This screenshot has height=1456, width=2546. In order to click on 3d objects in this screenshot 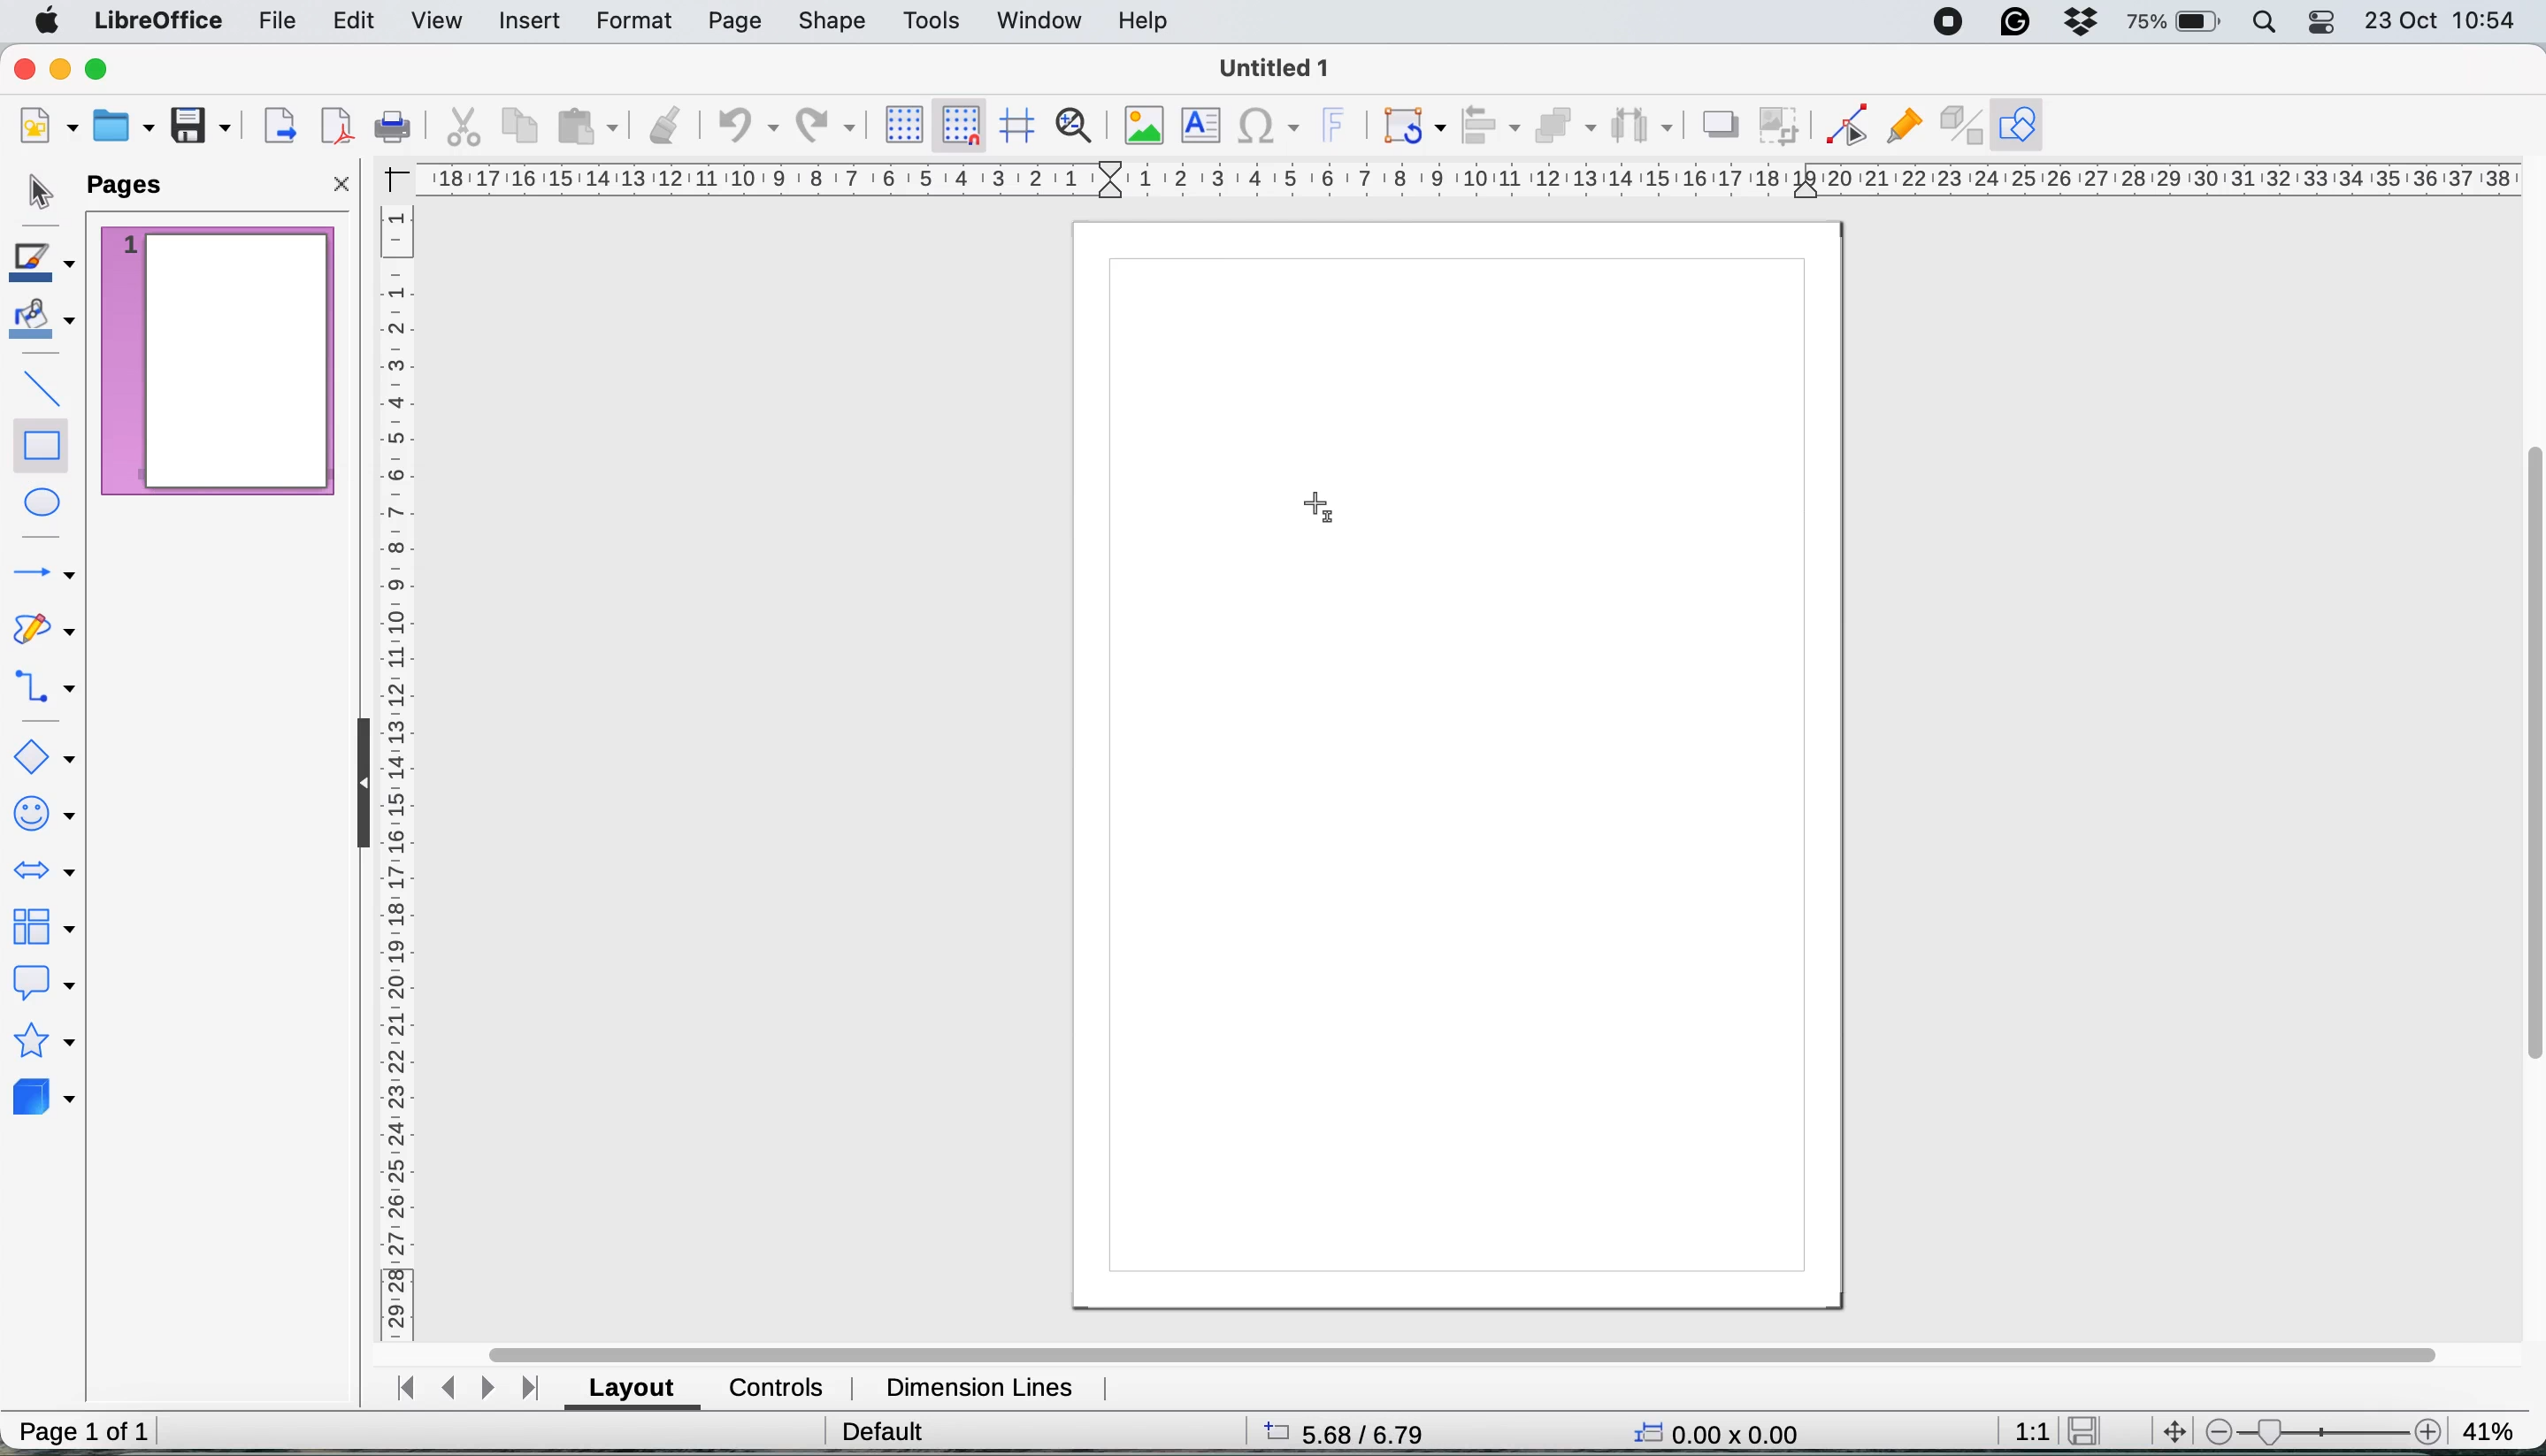, I will do `click(45, 1101)`.